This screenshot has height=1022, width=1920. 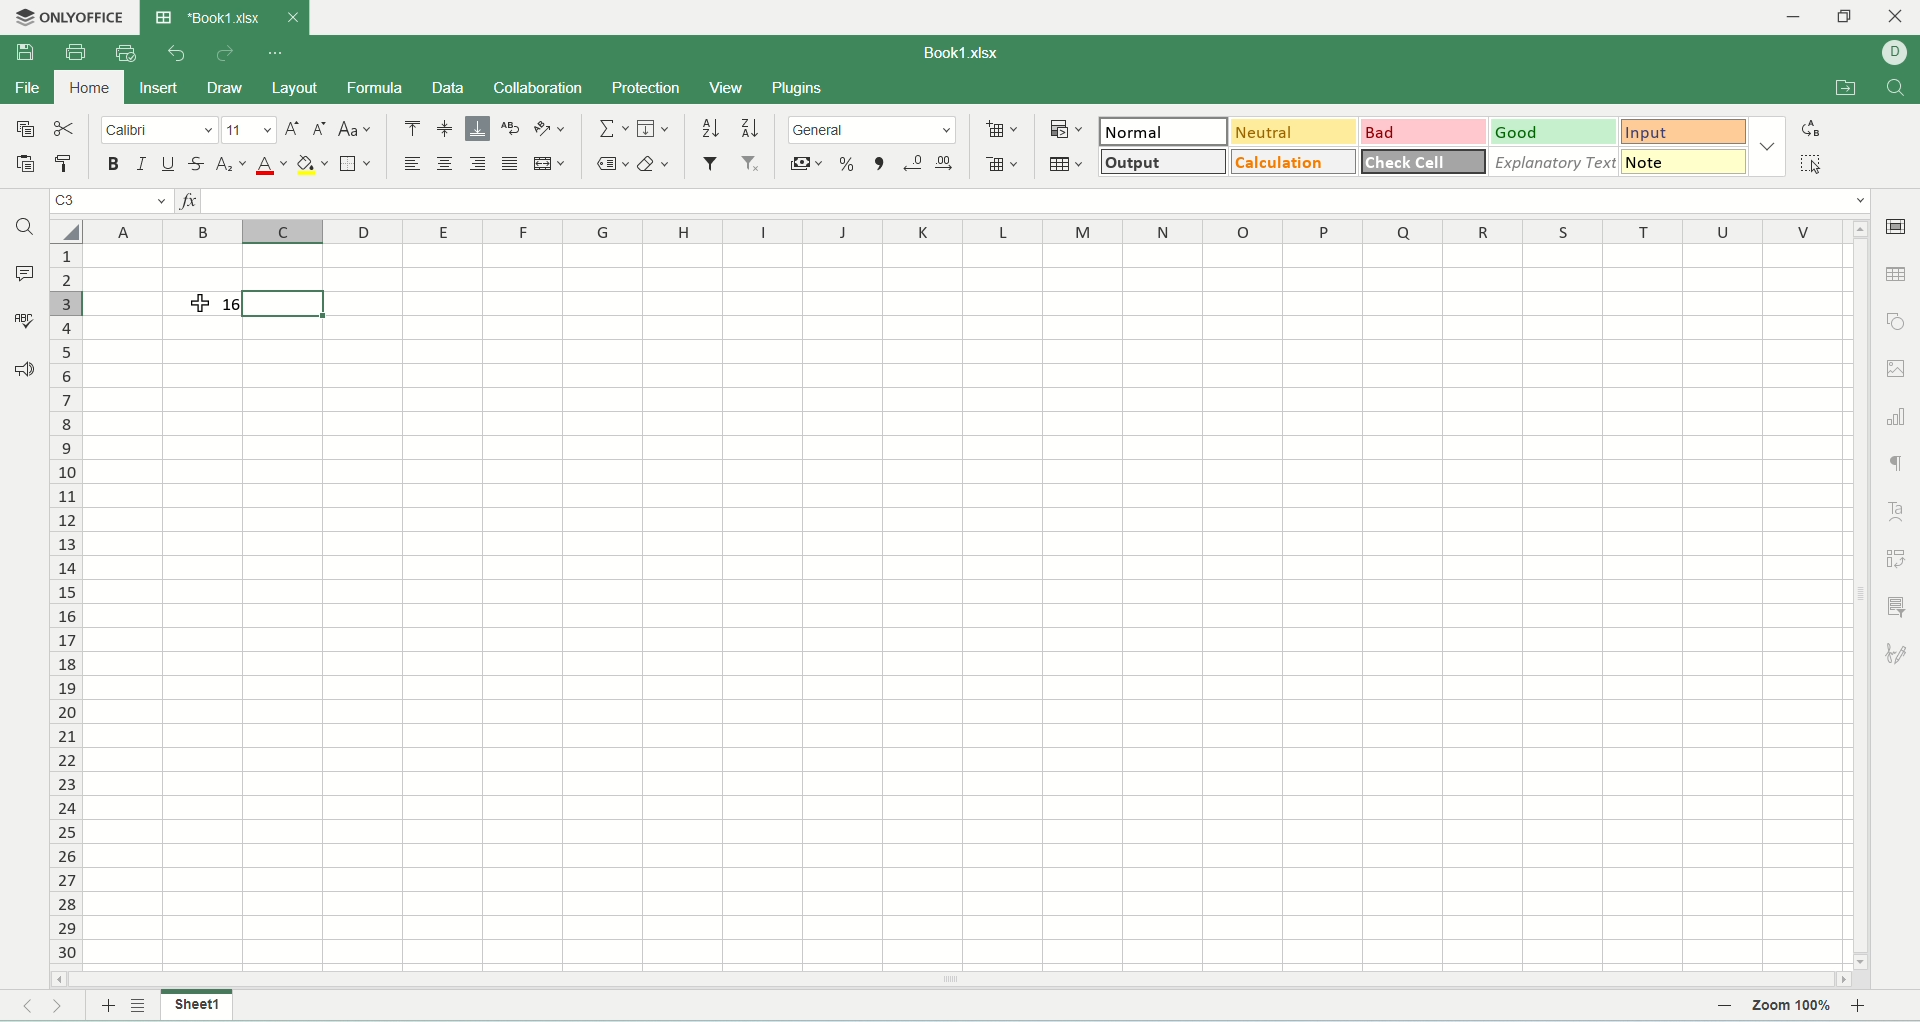 I want to click on wrap text, so click(x=514, y=128).